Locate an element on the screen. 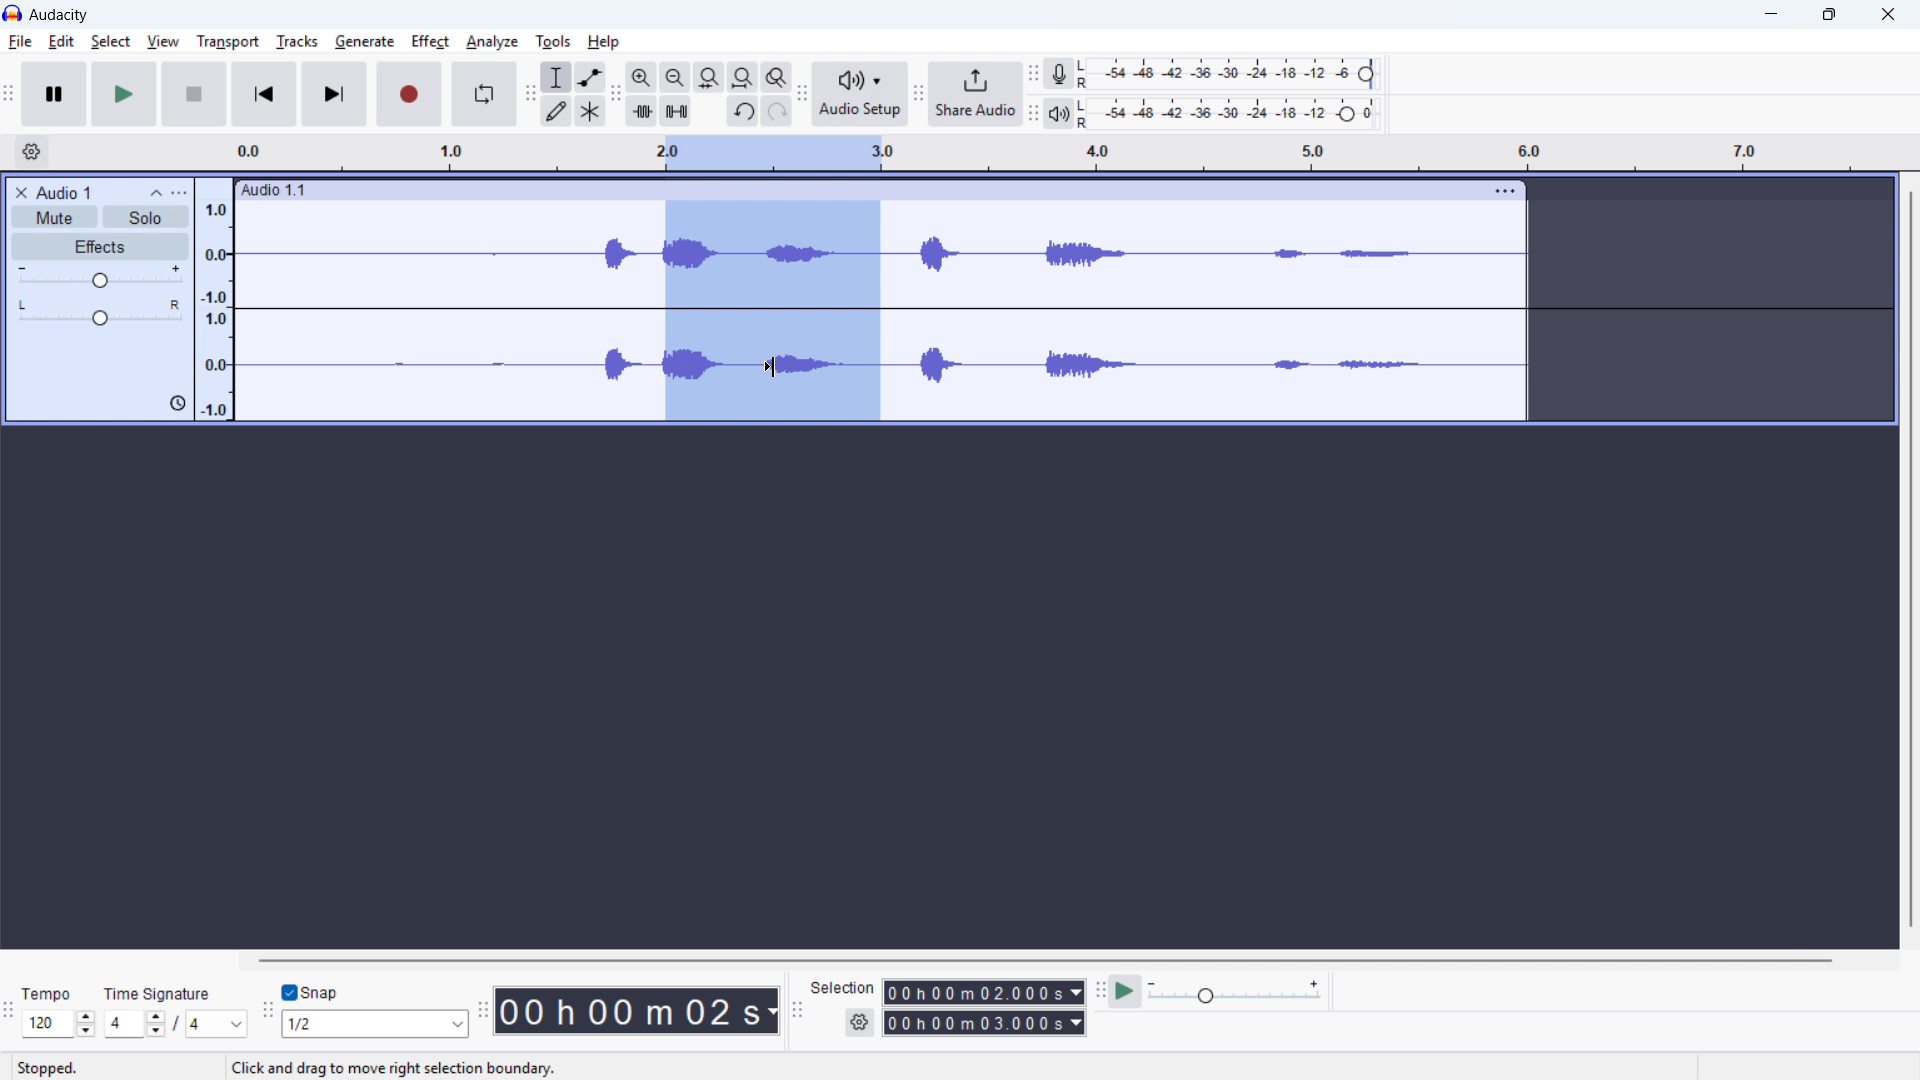 The image size is (1920, 1080). Skip to last is located at coordinates (335, 95).